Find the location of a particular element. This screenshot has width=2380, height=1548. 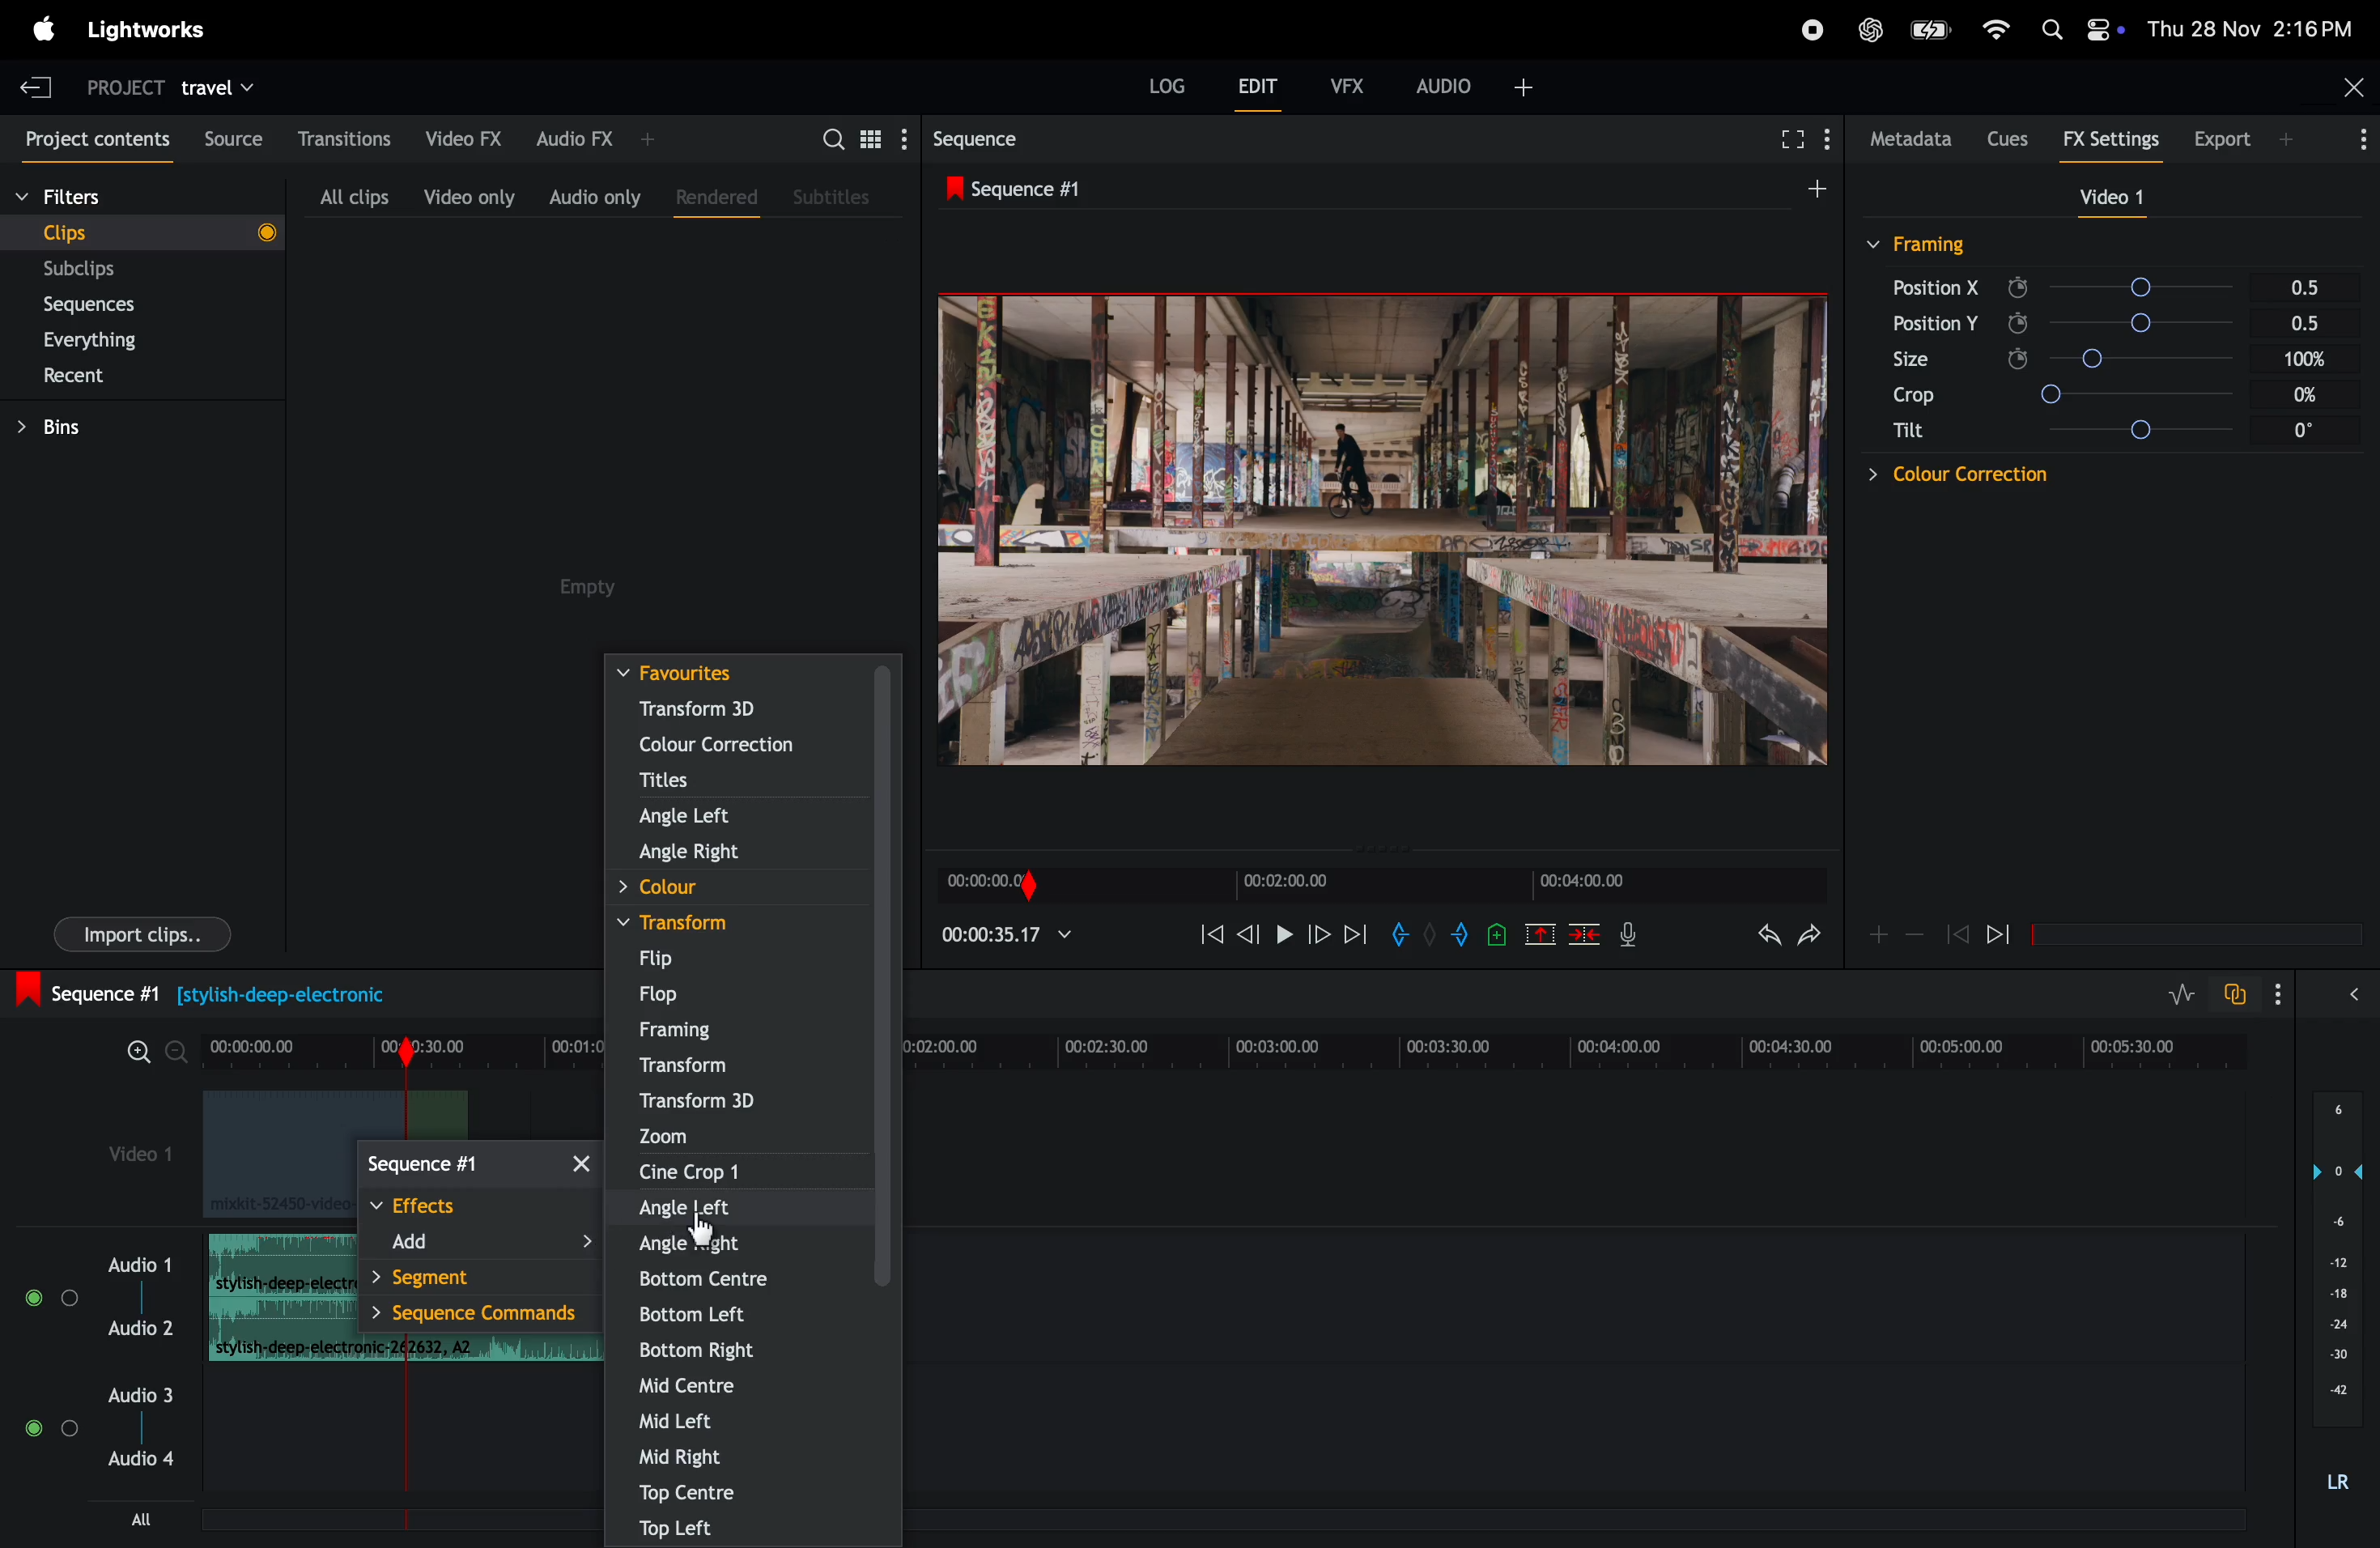

sequence is located at coordinates (479, 1167).